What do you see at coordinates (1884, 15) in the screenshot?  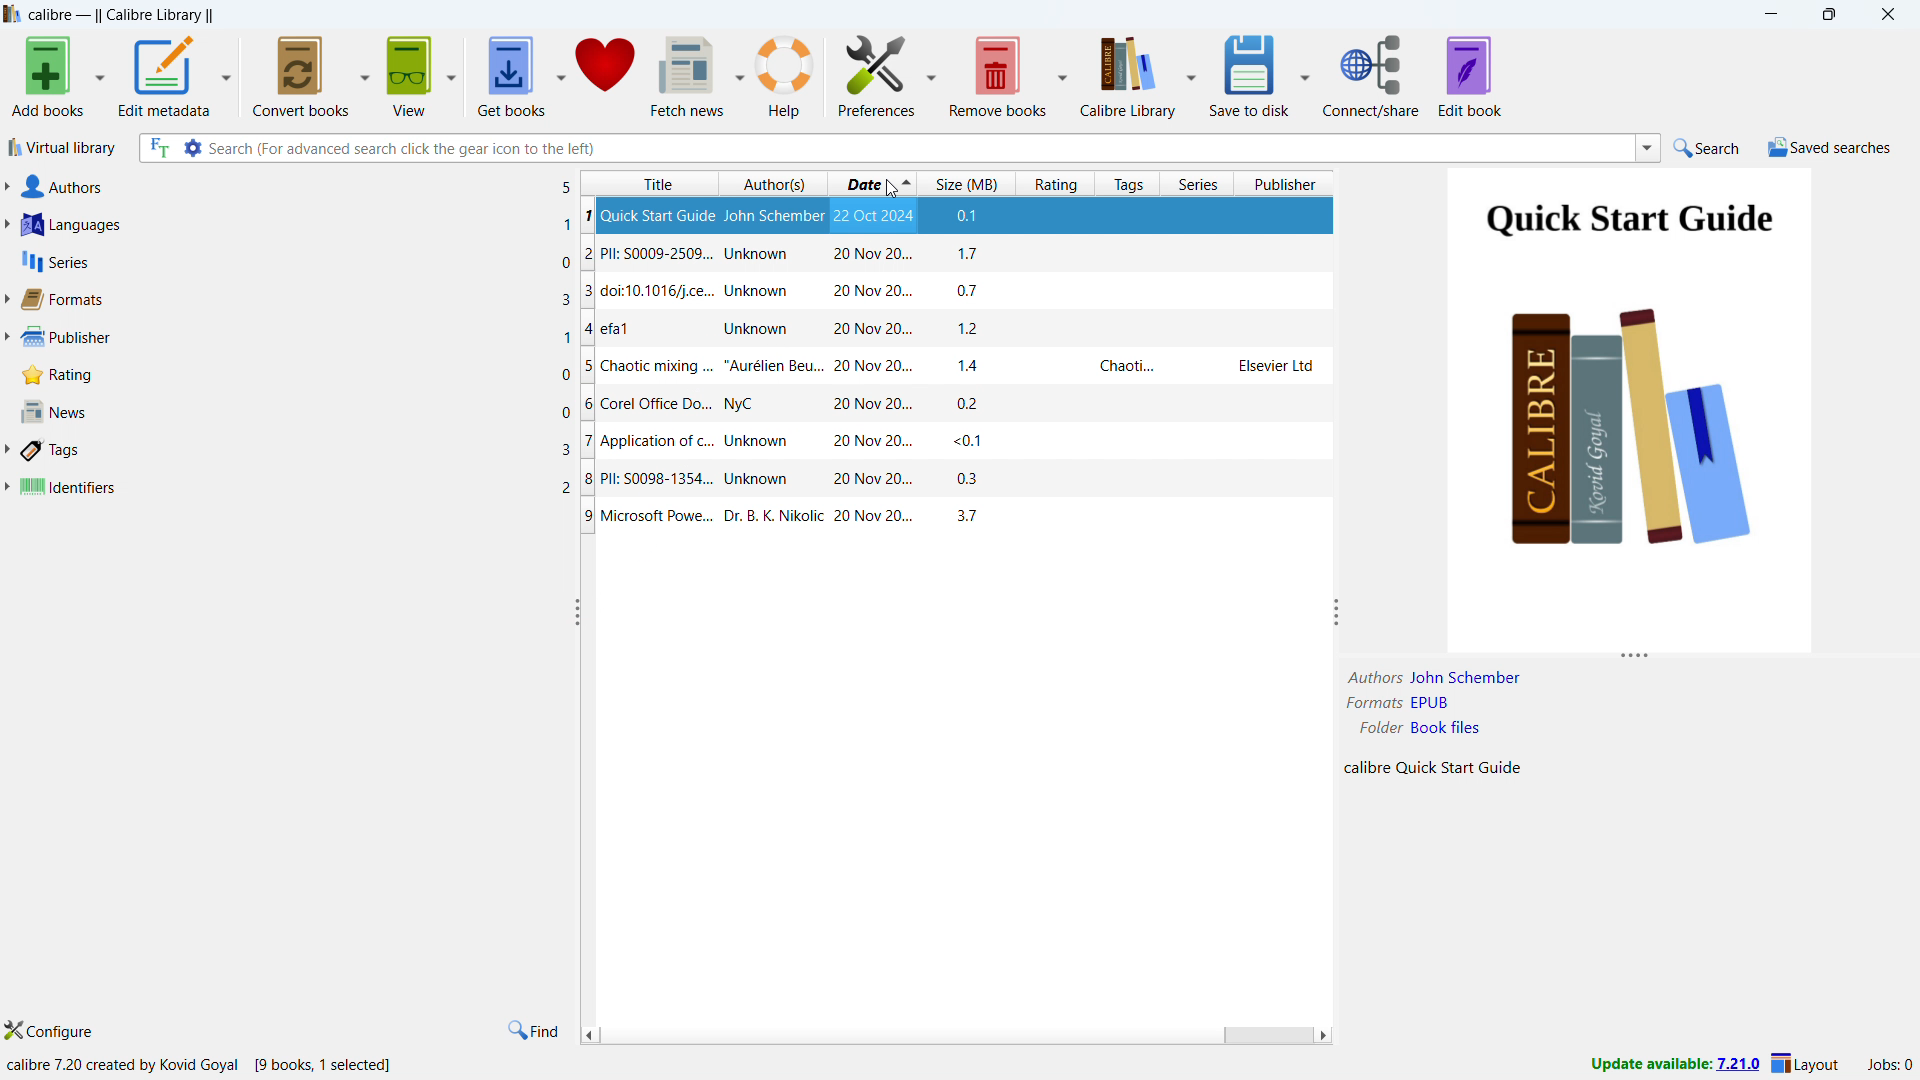 I see `close` at bounding box center [1884, 15].